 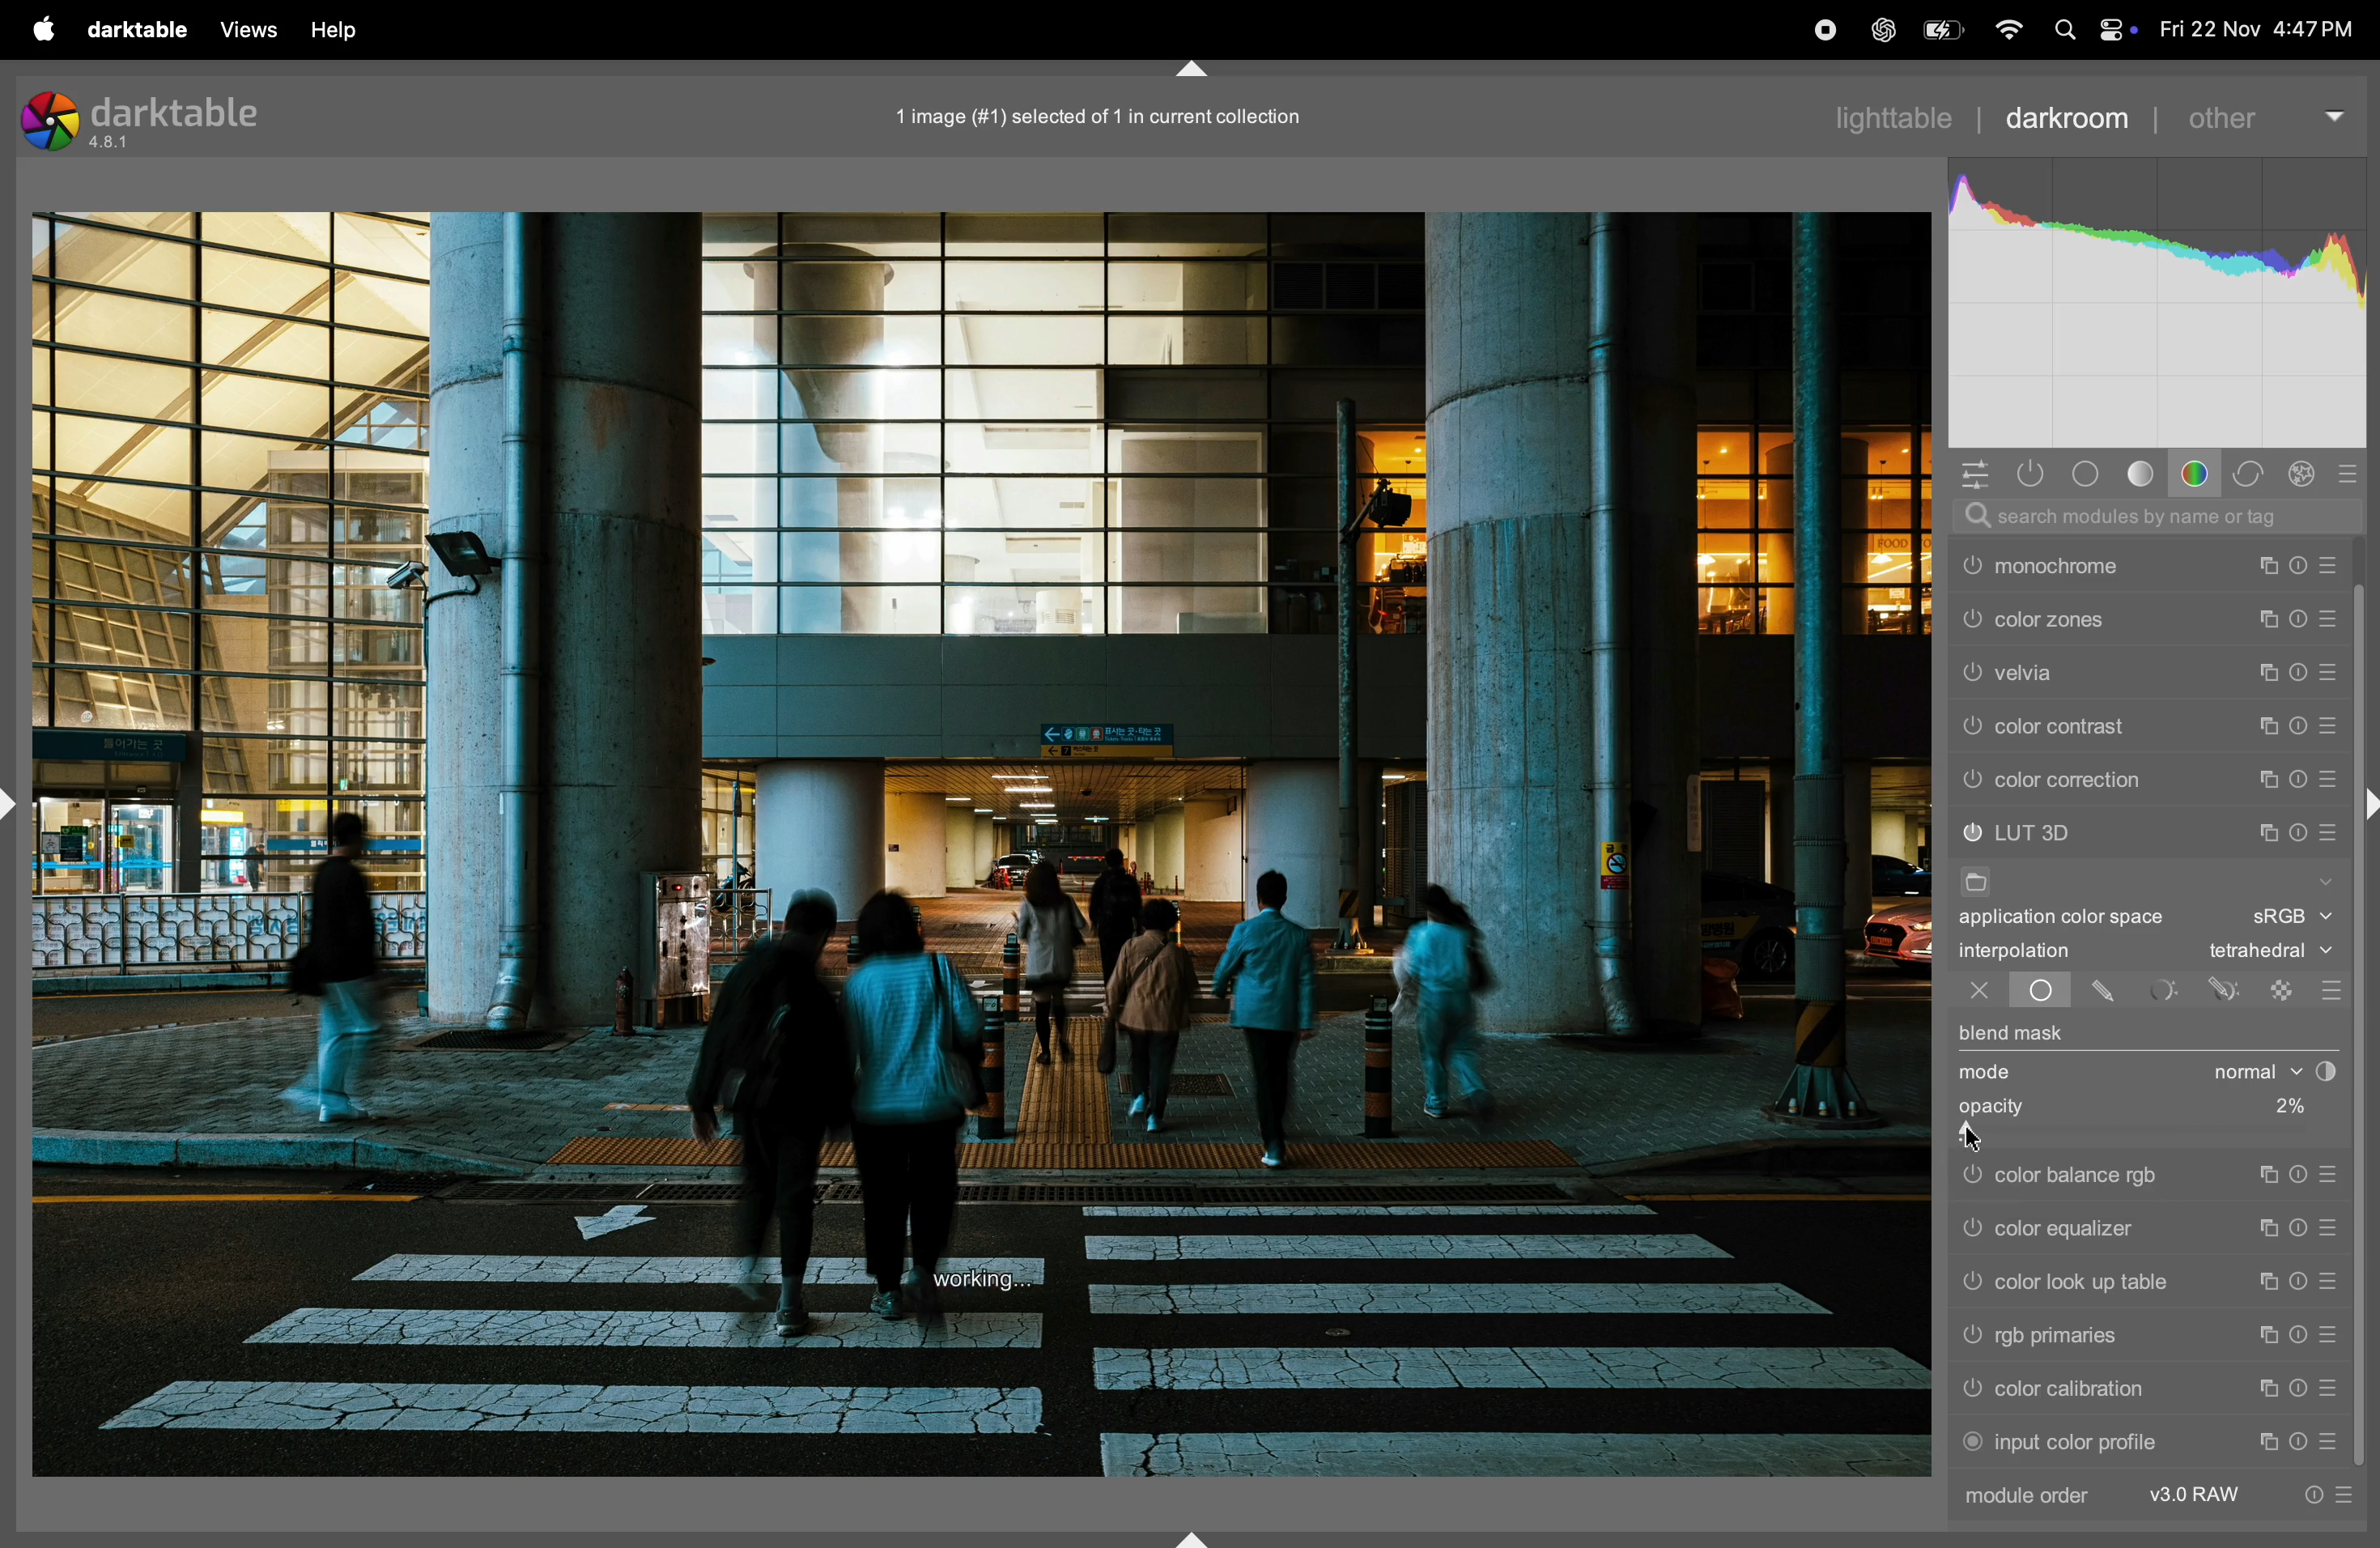 What do you see at coordinates (2327, 1437) in the screenshot?
I see `presets` at bounding box center [2327, 1437].